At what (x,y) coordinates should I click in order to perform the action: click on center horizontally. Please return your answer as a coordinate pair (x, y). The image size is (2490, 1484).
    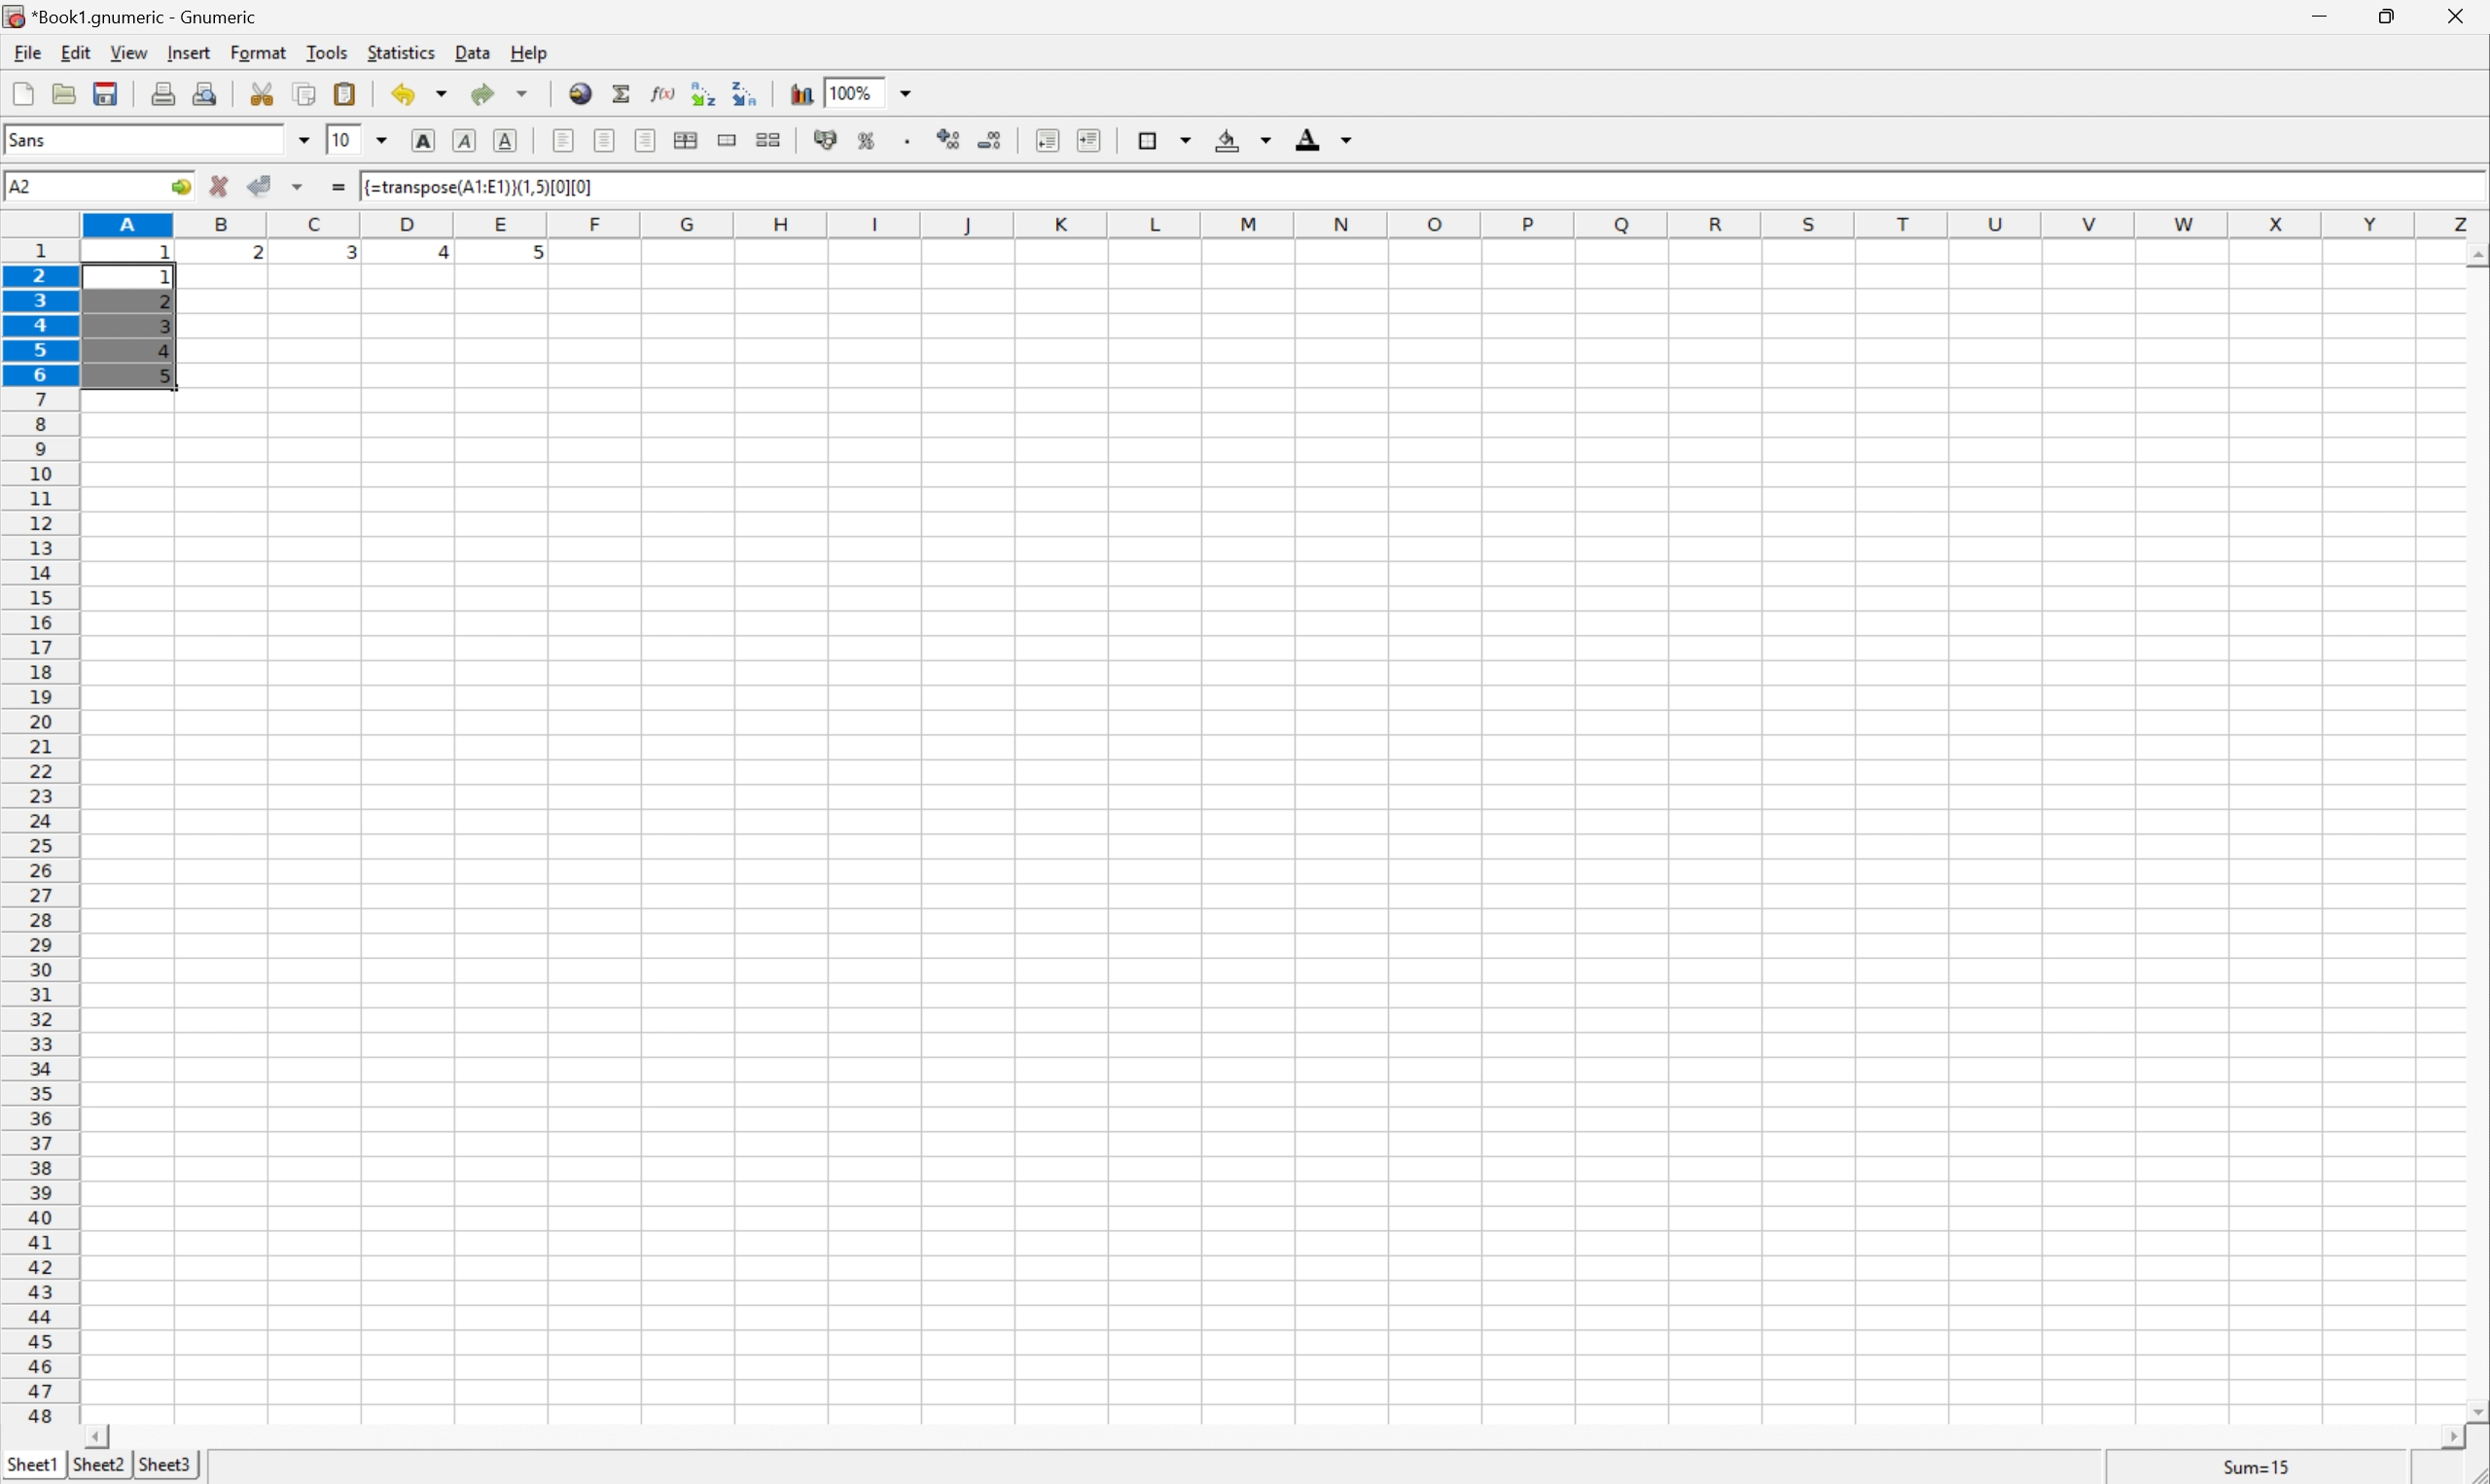
    Looking at the image, I should click on (607, 138).